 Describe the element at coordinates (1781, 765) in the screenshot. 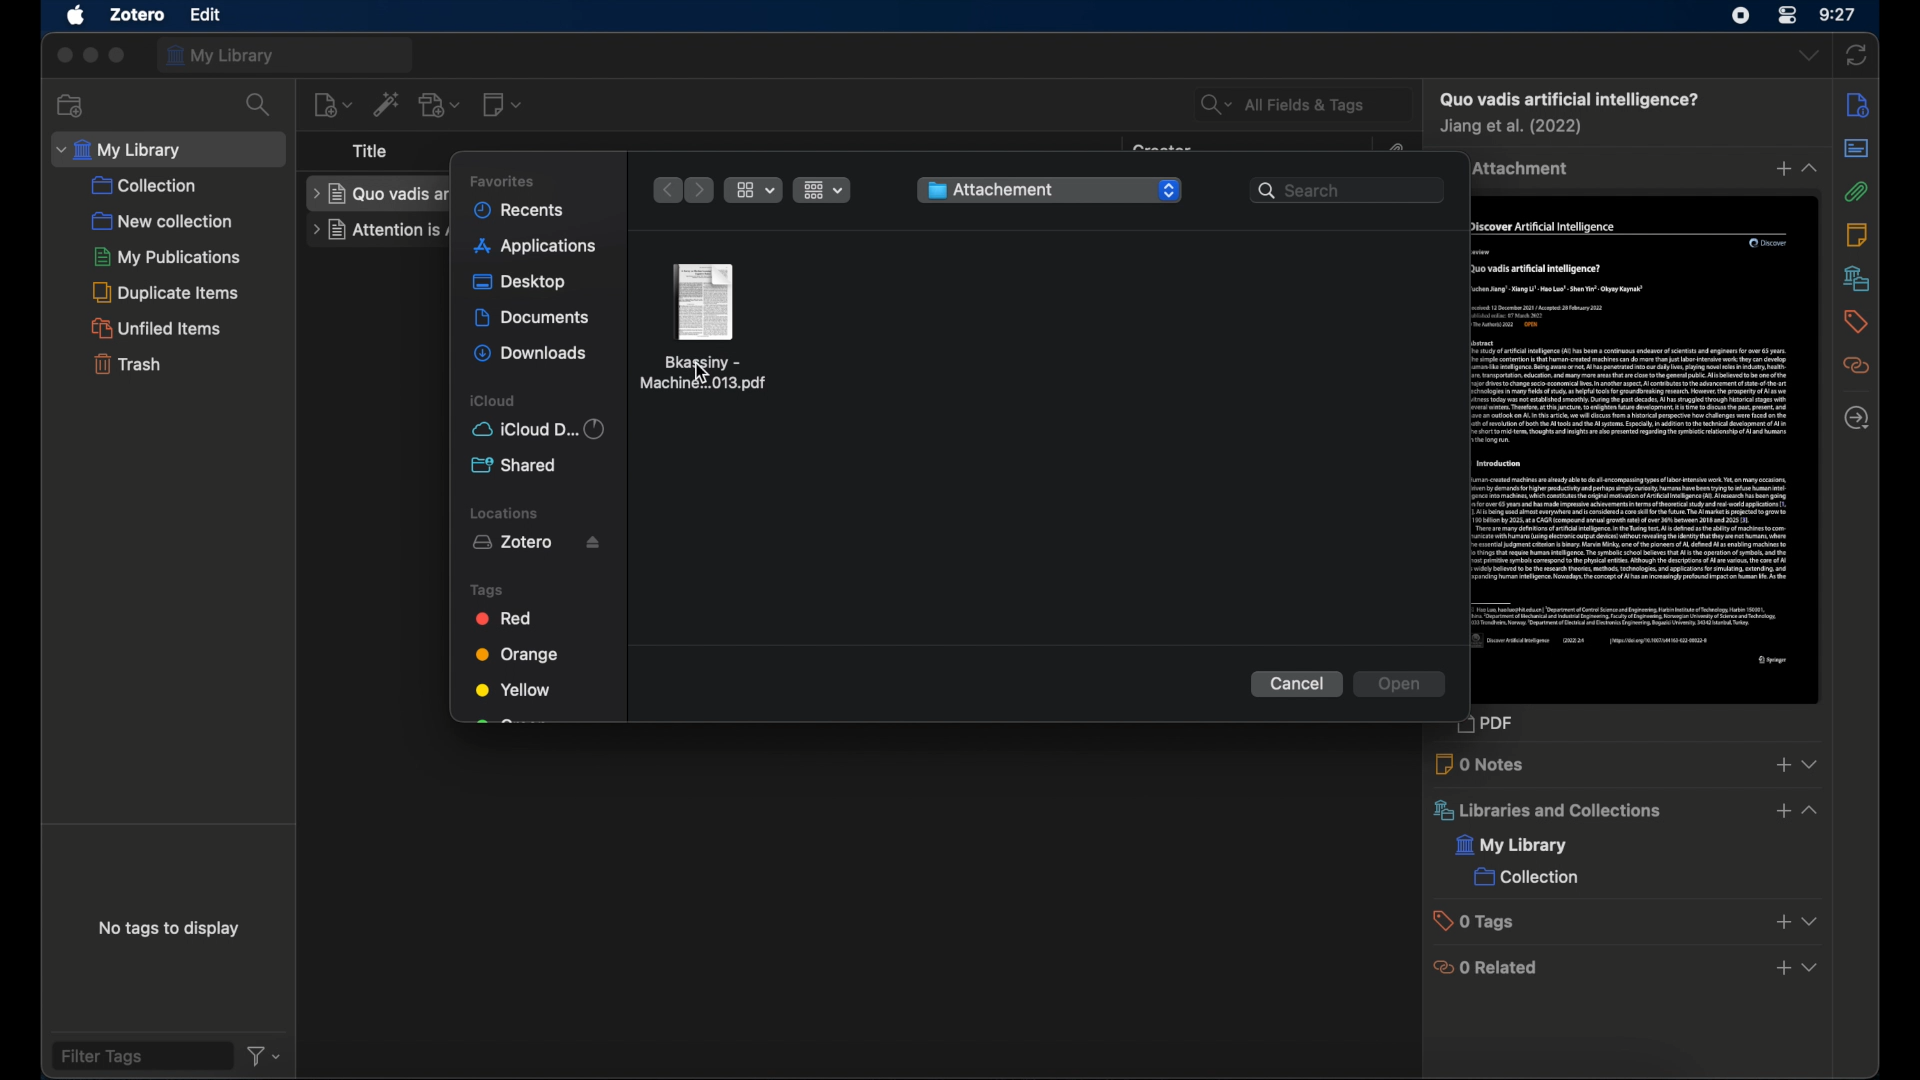

I see `add` at that location.